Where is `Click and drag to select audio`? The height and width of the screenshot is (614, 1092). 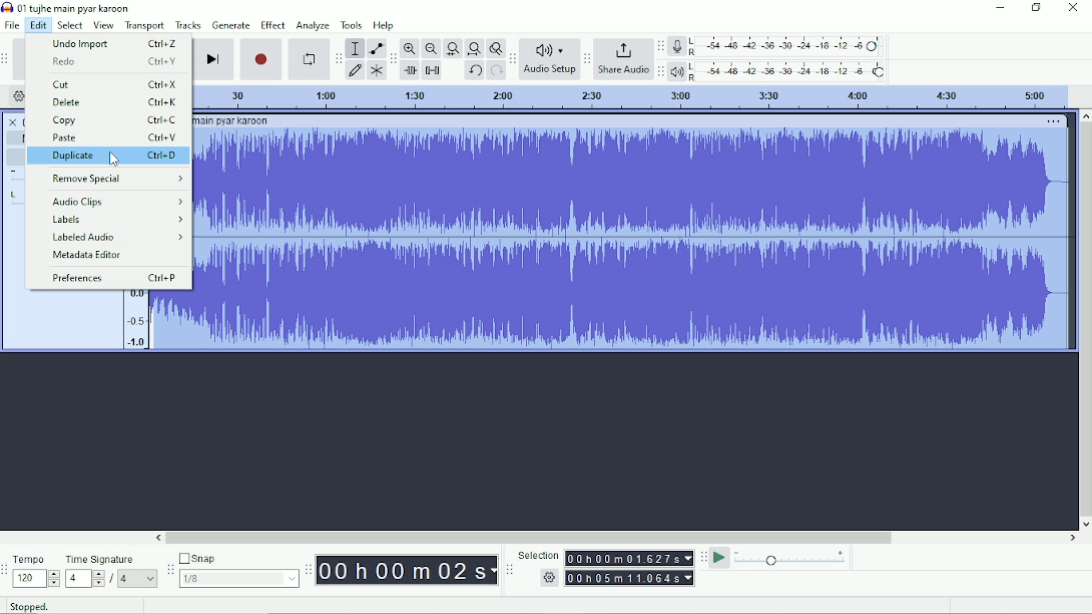 Click and drag to select audio is located at coordinates (267, 606).